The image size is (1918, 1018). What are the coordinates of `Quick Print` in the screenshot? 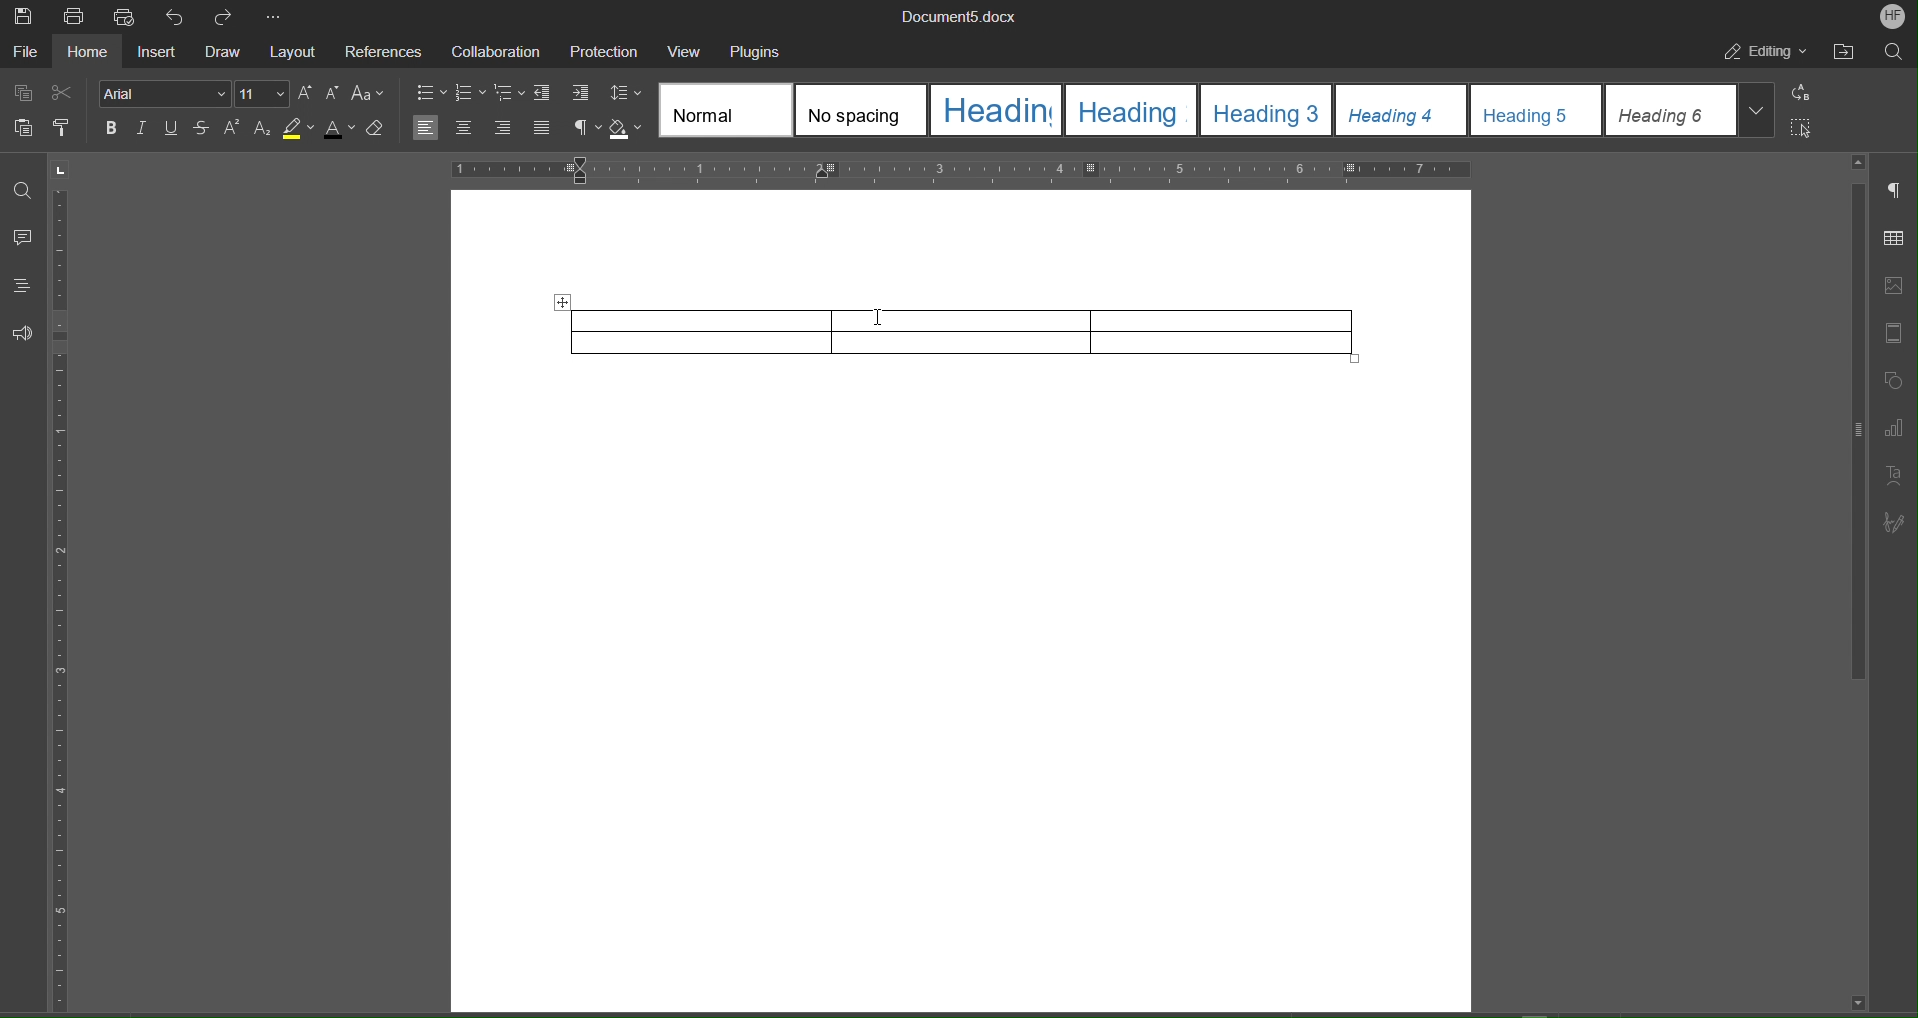 It's located at (130, 18).